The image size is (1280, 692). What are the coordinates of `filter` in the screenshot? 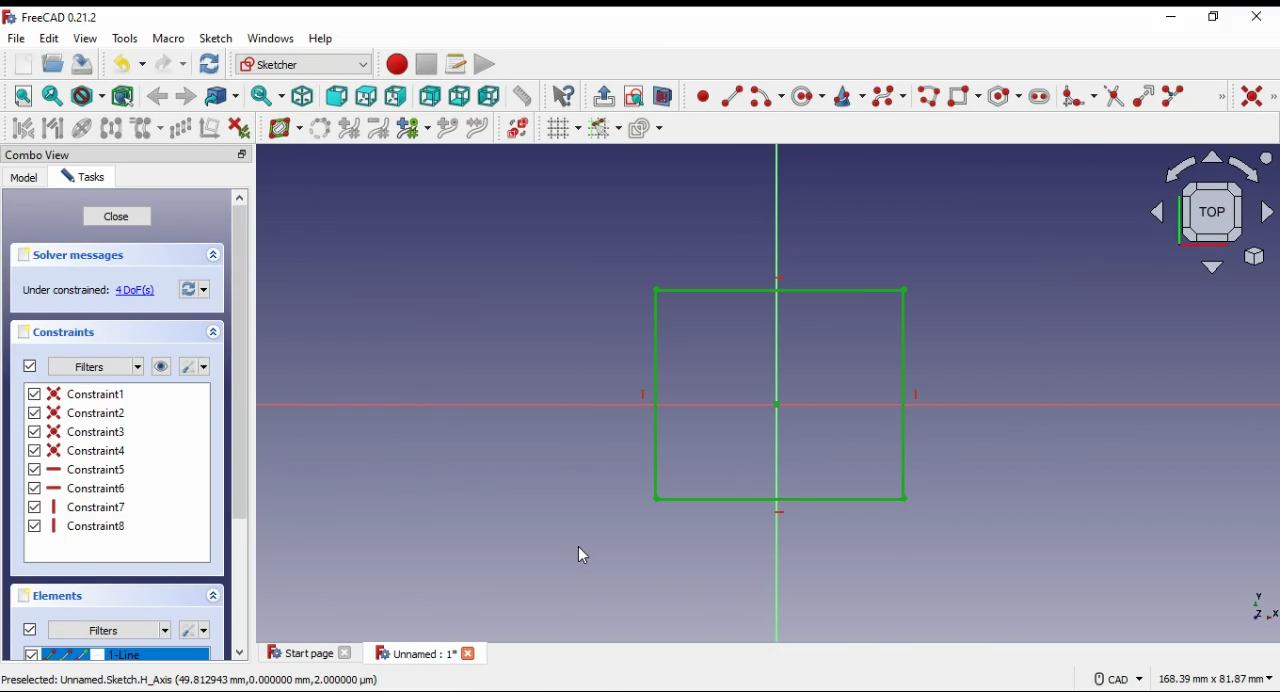 It's located at (95, 367).